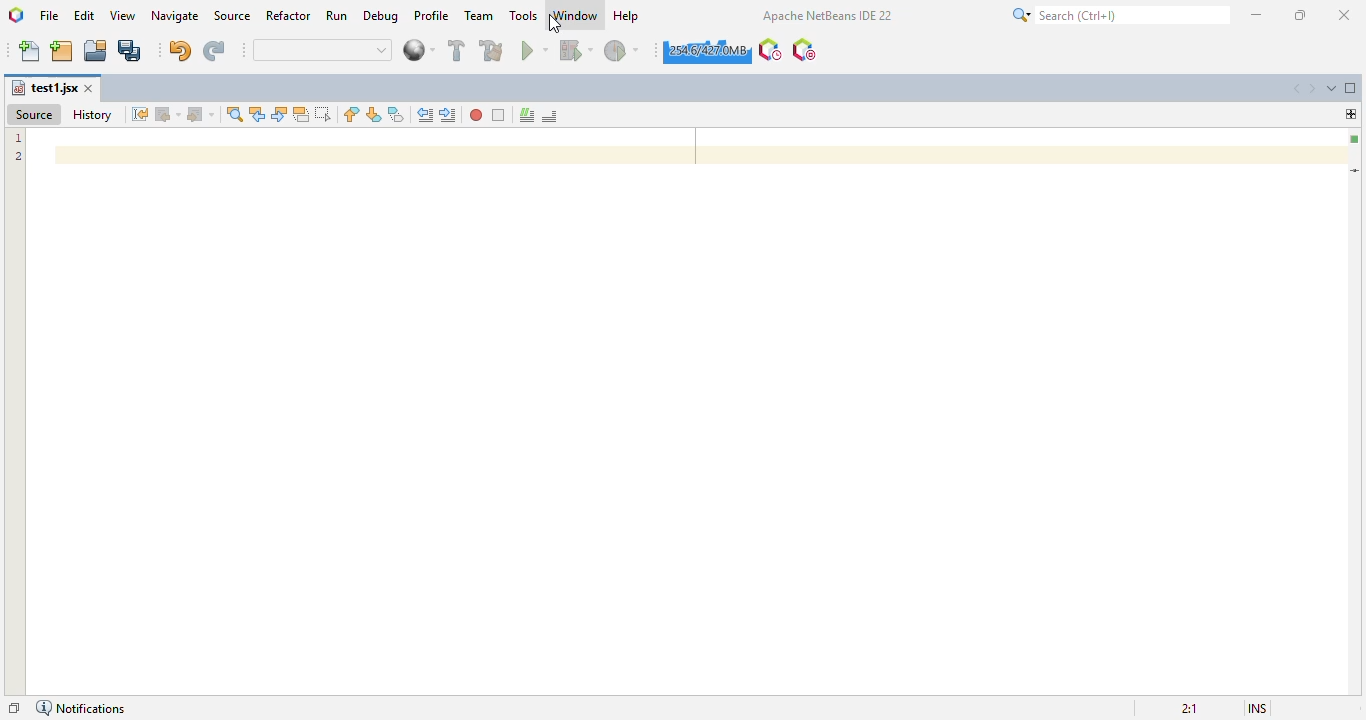 Image resolution: width=1366 pixels, height=720 pixels. What do you see at coordinates (1351, 87) in the screenshot?
I see `maximize window` at bounding box center [1351, 87].